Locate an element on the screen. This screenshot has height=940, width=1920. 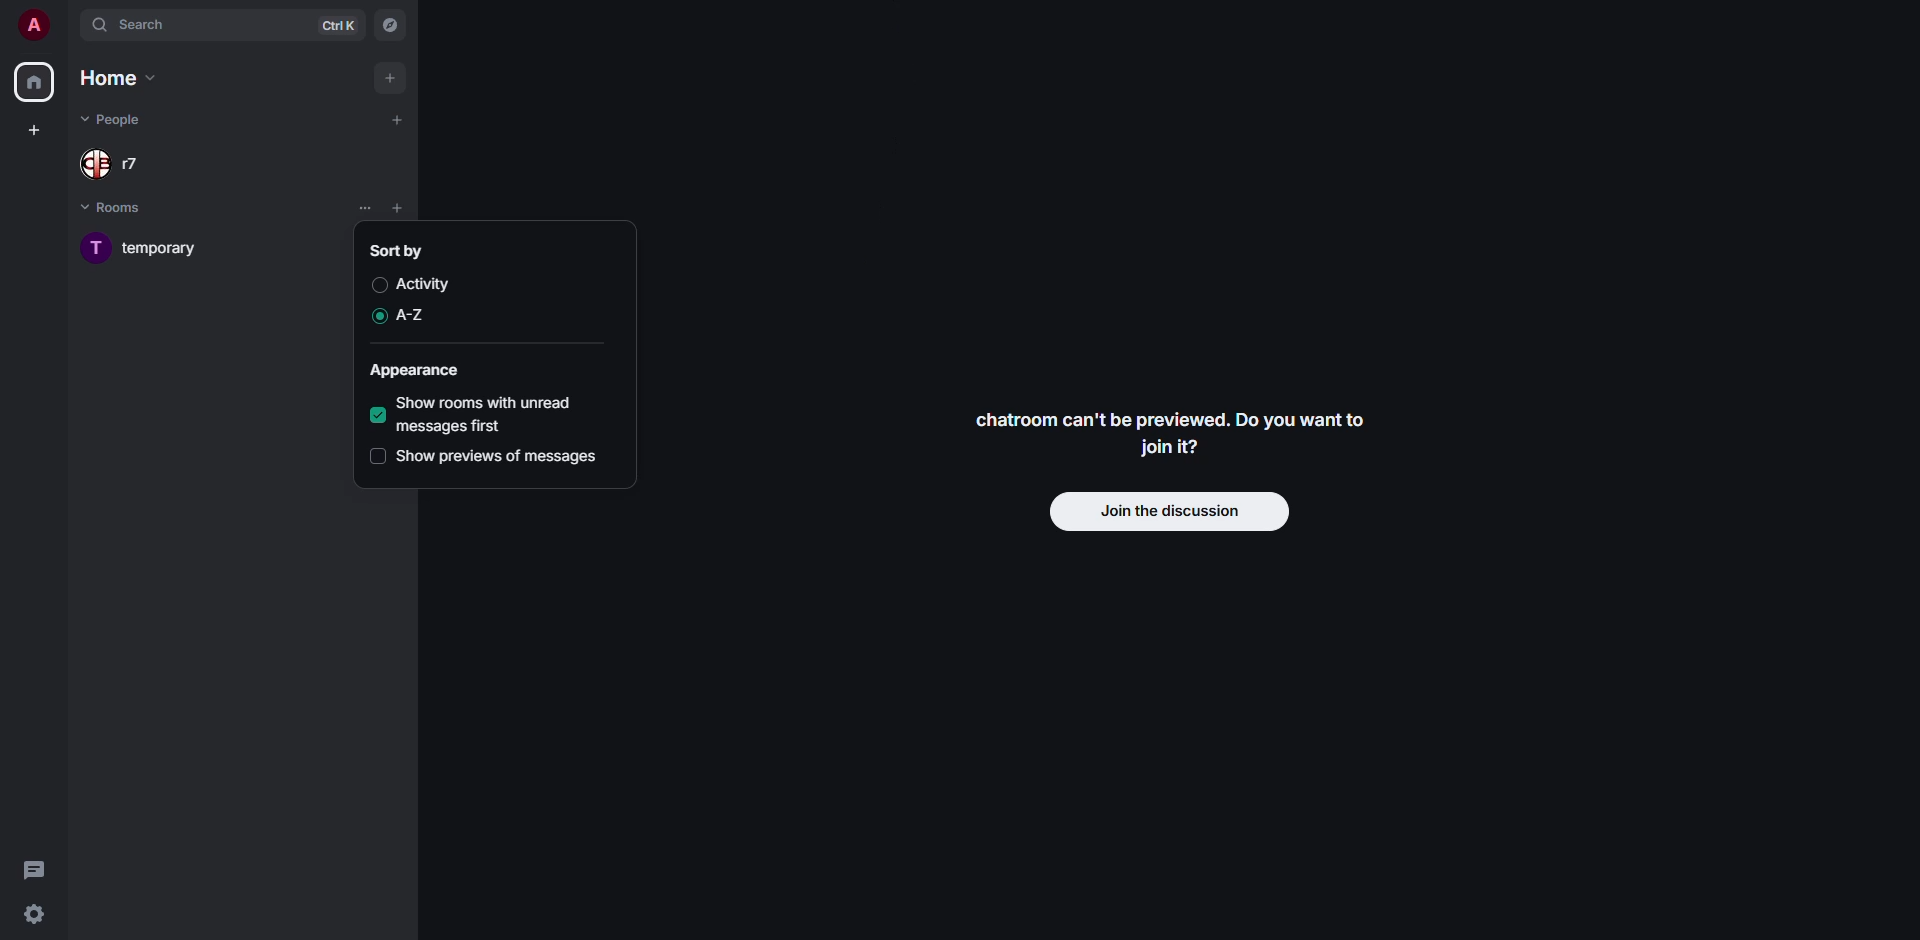
profile is located at coordinates (34, 26).